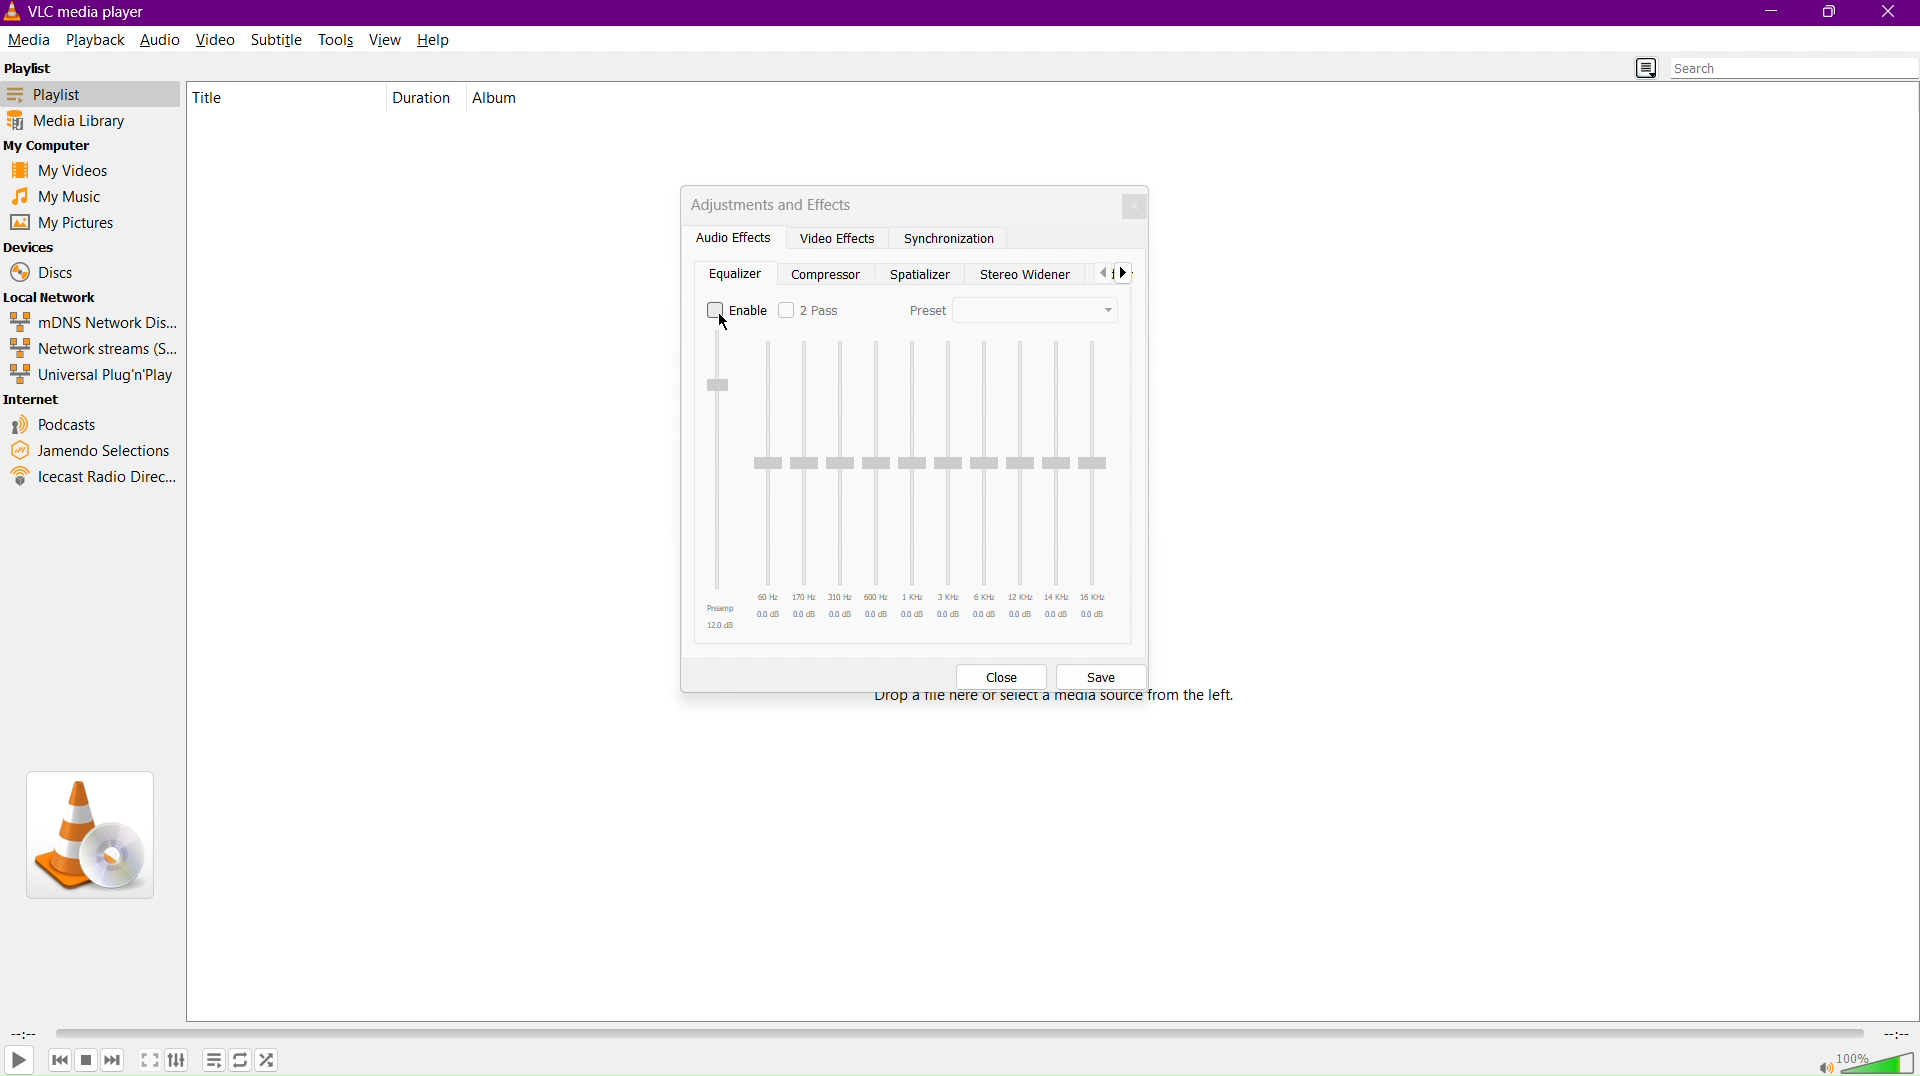 This screenshot has width=1920, height=1076. I want to click on 6 KHz, so click(984, 480).